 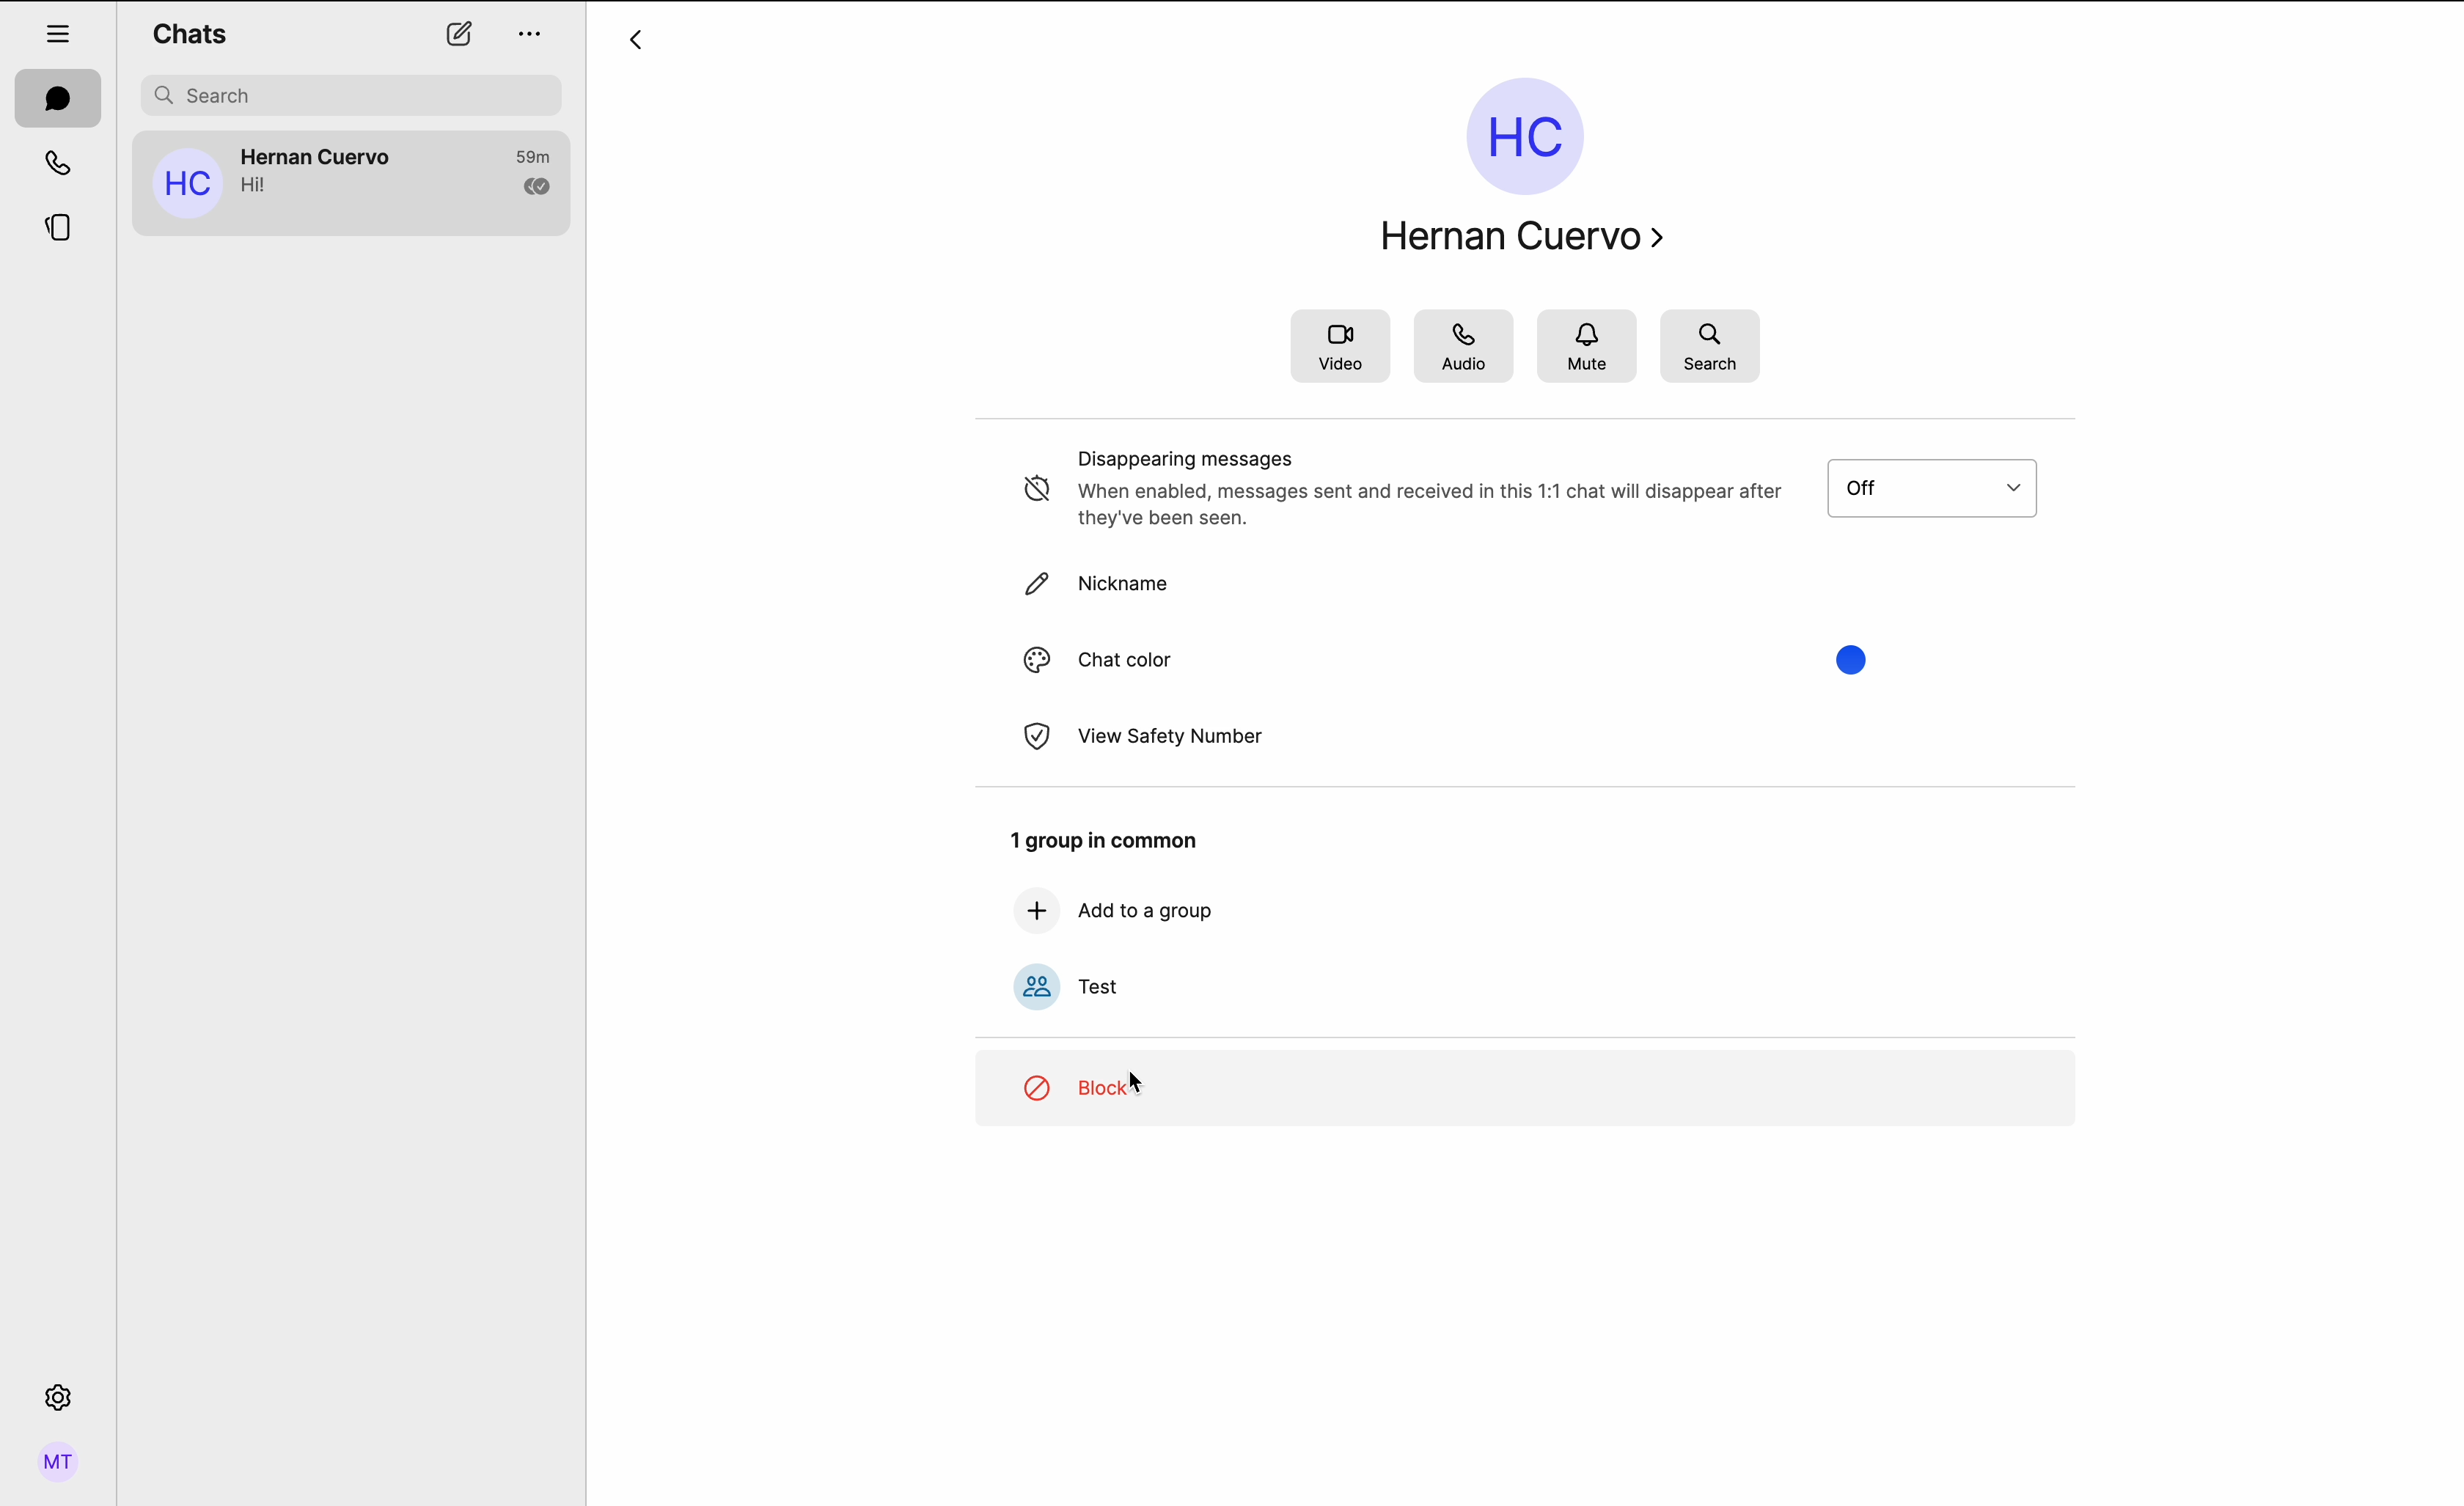 I want to click on view safety number, so click(x=1141, y=735).